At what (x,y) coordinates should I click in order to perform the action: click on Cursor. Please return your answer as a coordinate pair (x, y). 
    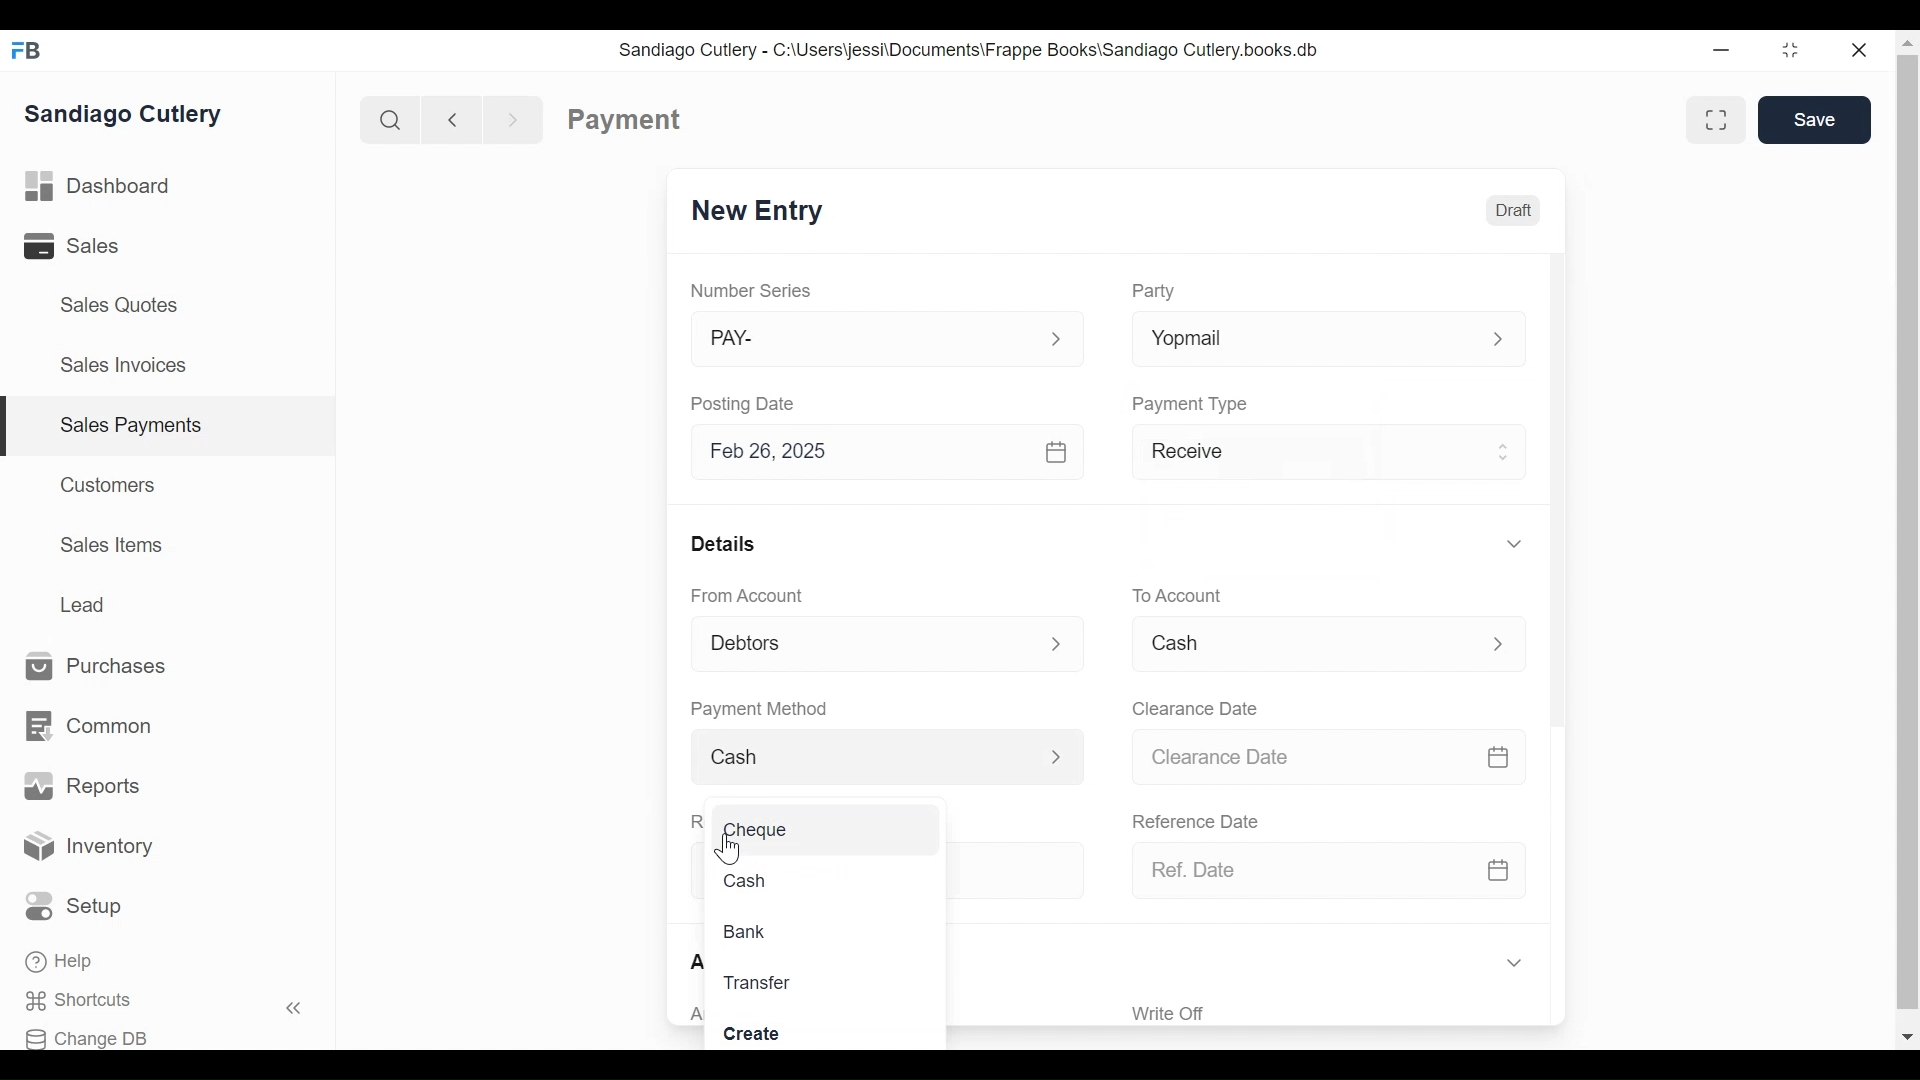
    Looking at the image, I should click on (730, 849).